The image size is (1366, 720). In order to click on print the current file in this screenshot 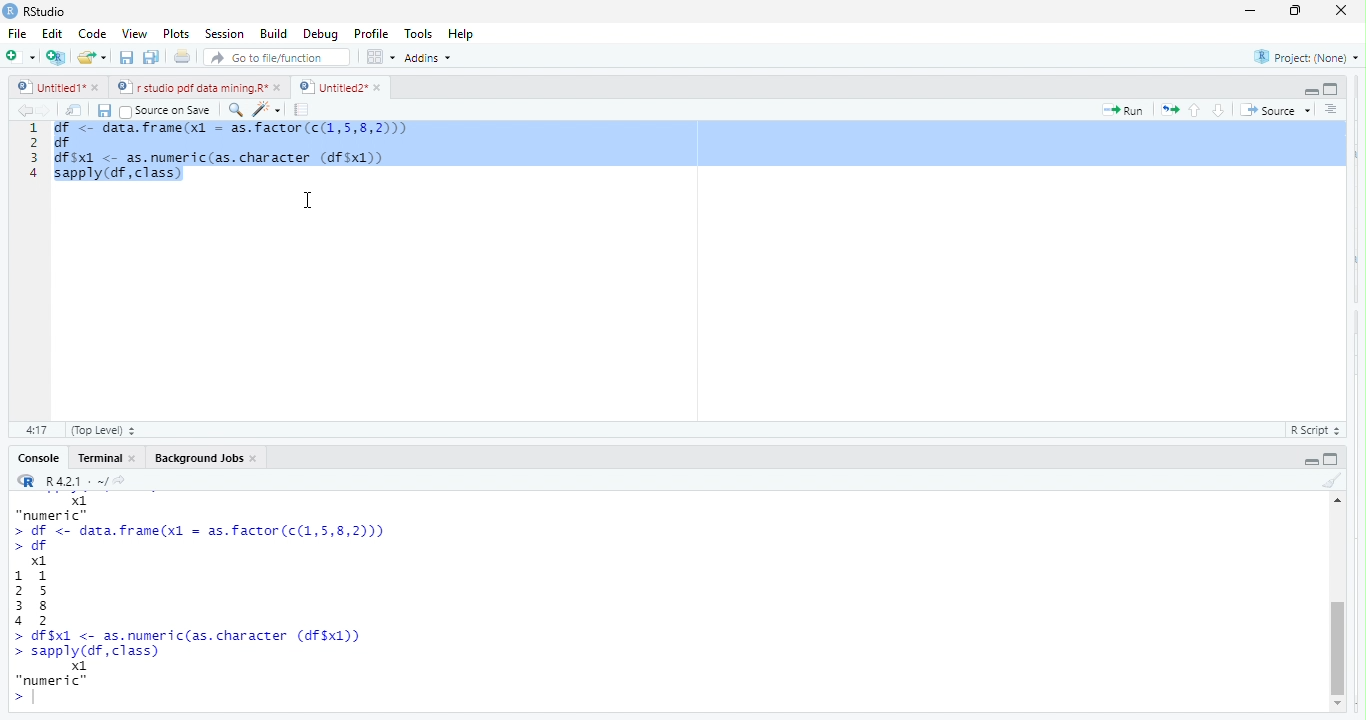, I will do `click(180, 57)`.